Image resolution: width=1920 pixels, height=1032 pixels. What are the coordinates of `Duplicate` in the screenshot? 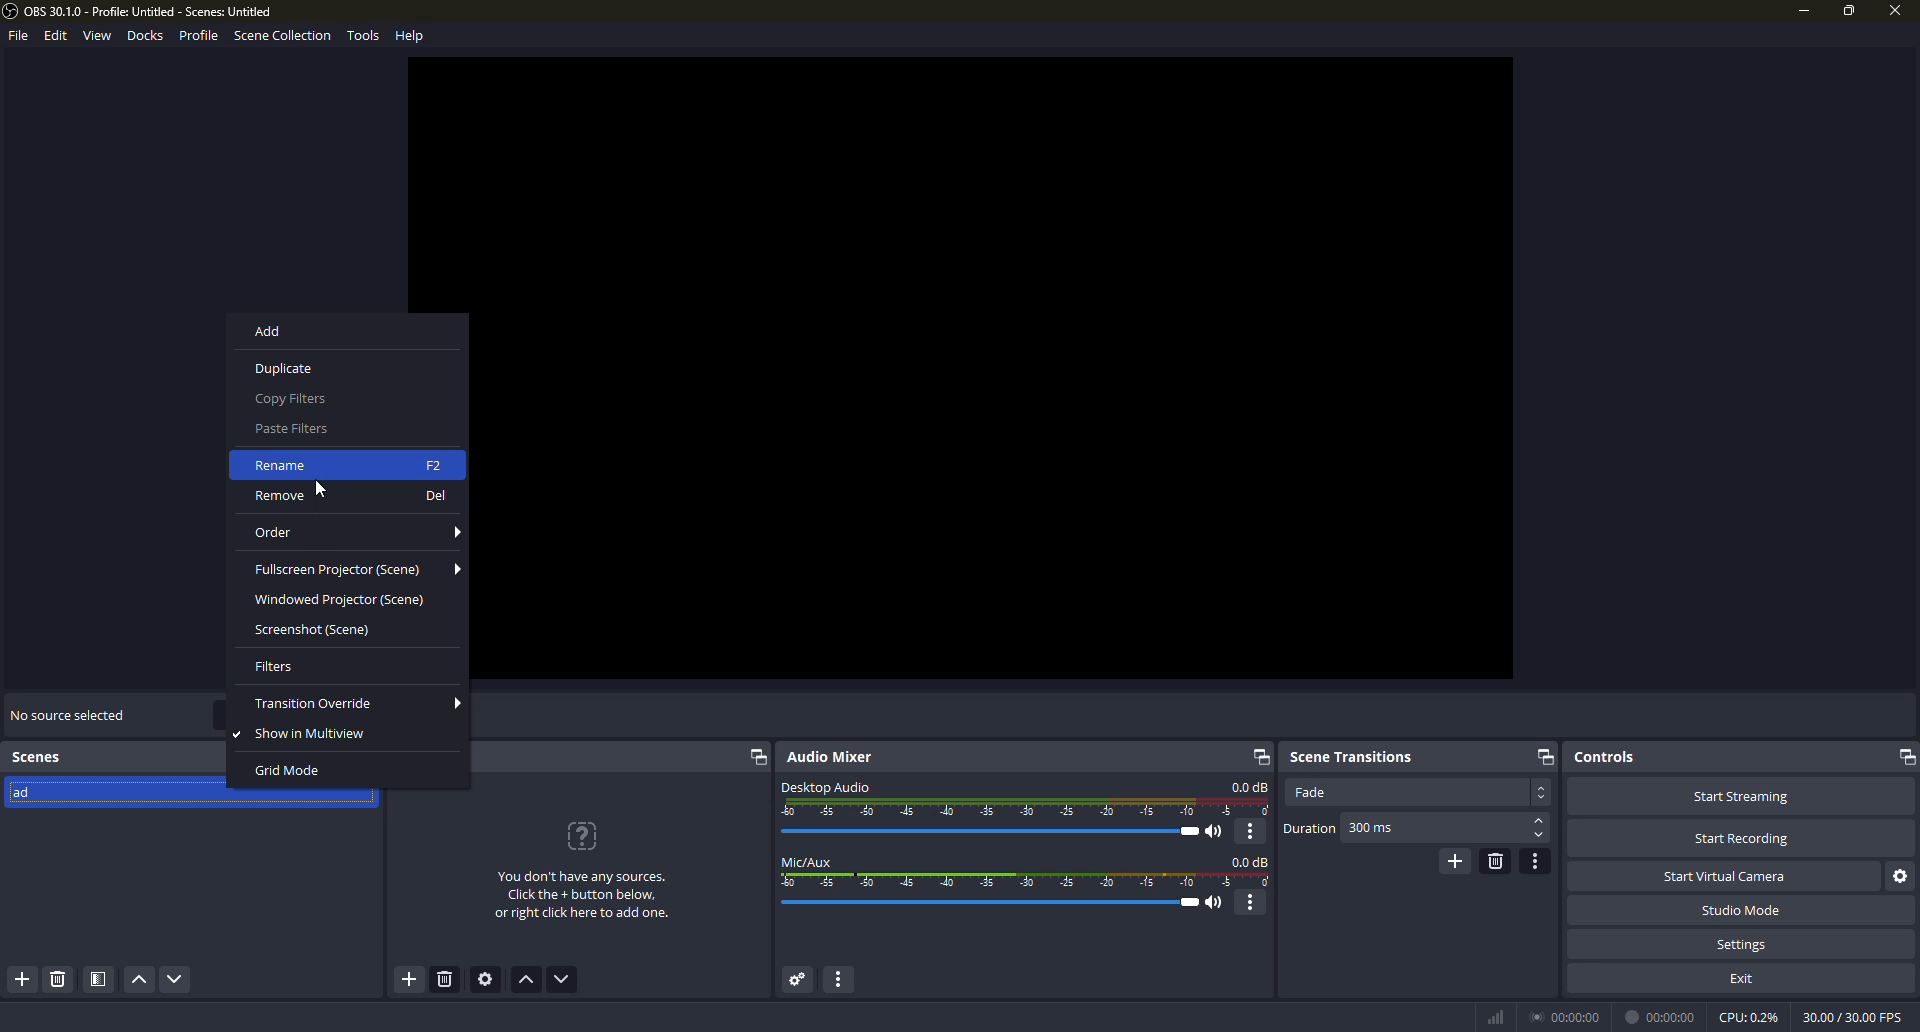 It's located at (340, 367).